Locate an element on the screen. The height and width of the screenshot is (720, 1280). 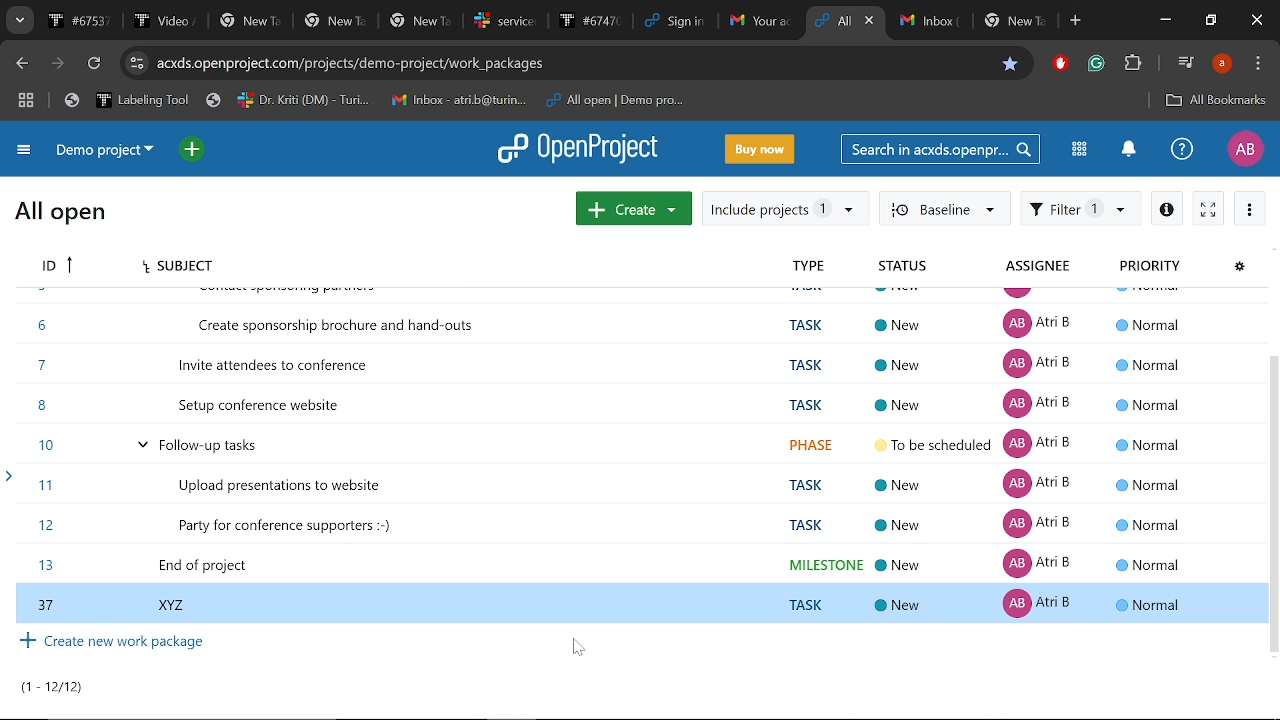
close curretn tab is located at coordinates (872, 21).